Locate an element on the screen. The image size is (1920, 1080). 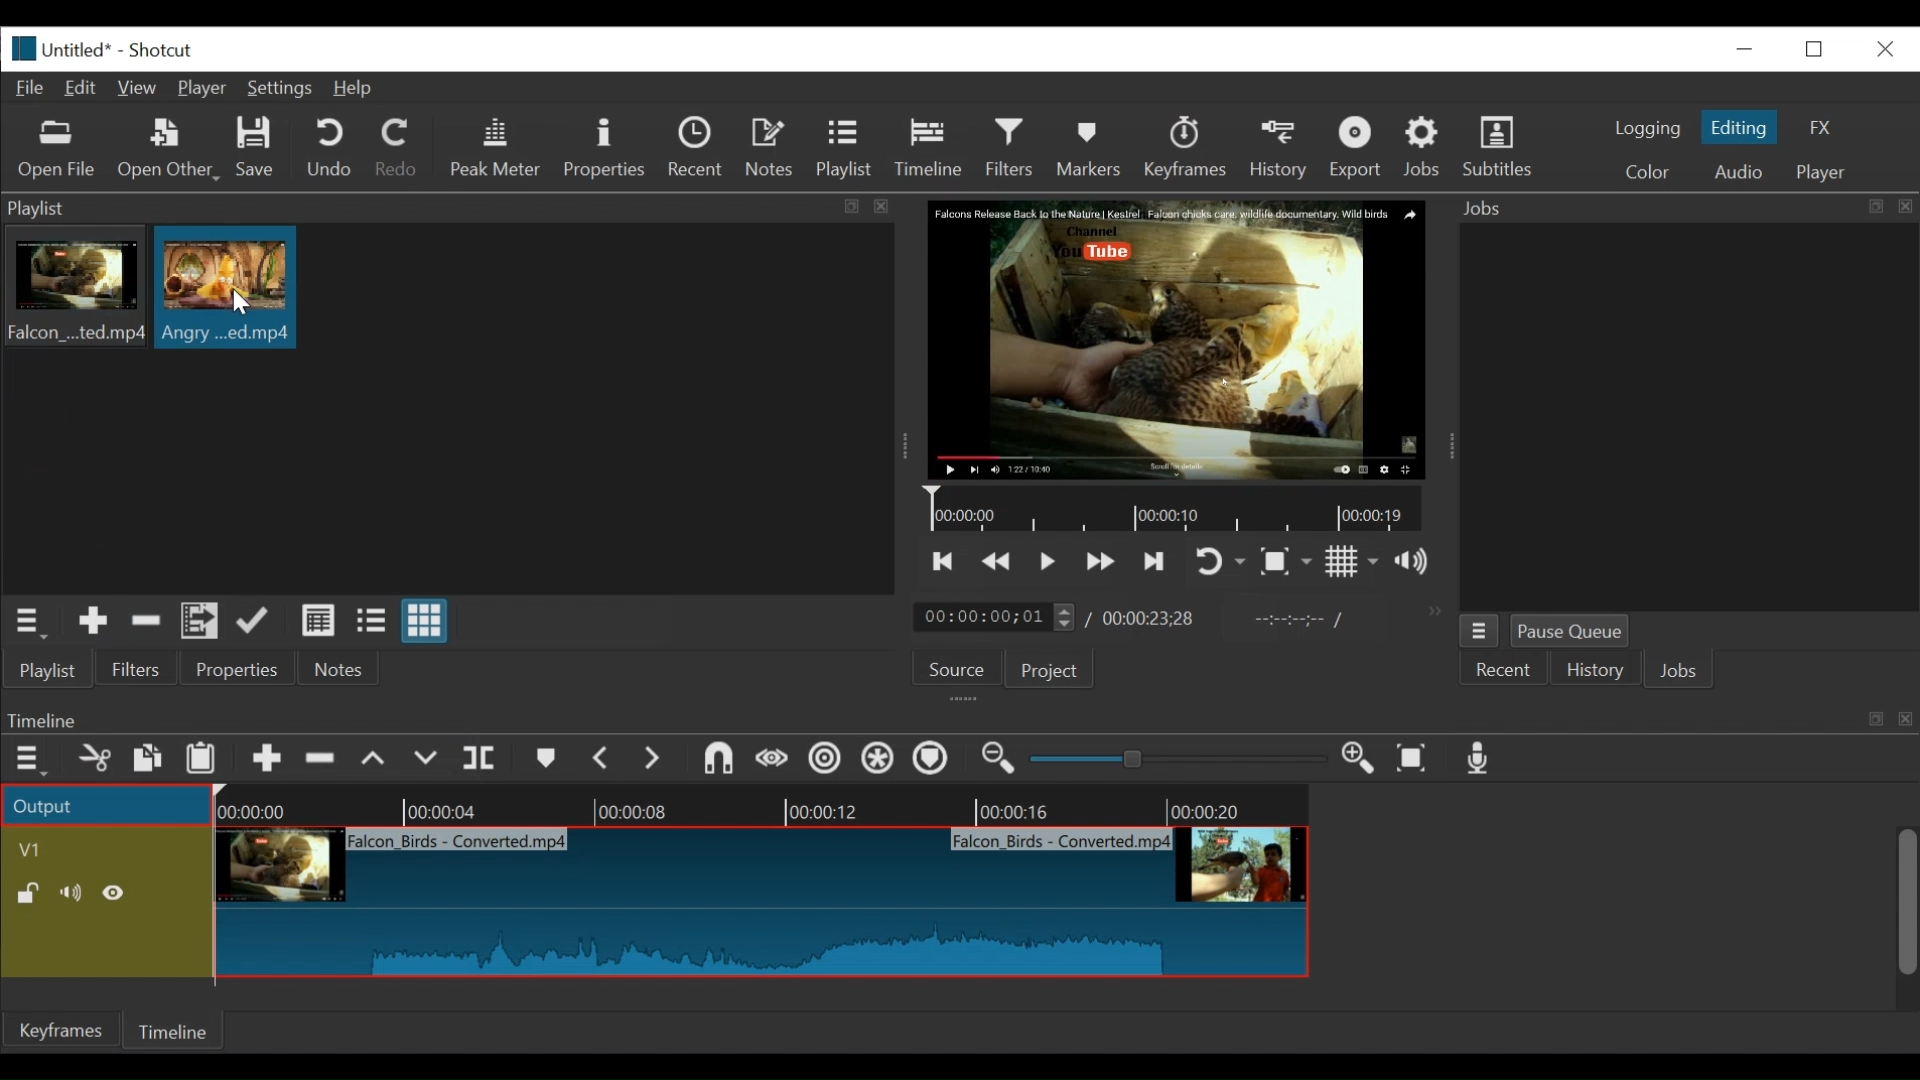
Open Other is located at coordinates (170, 150).